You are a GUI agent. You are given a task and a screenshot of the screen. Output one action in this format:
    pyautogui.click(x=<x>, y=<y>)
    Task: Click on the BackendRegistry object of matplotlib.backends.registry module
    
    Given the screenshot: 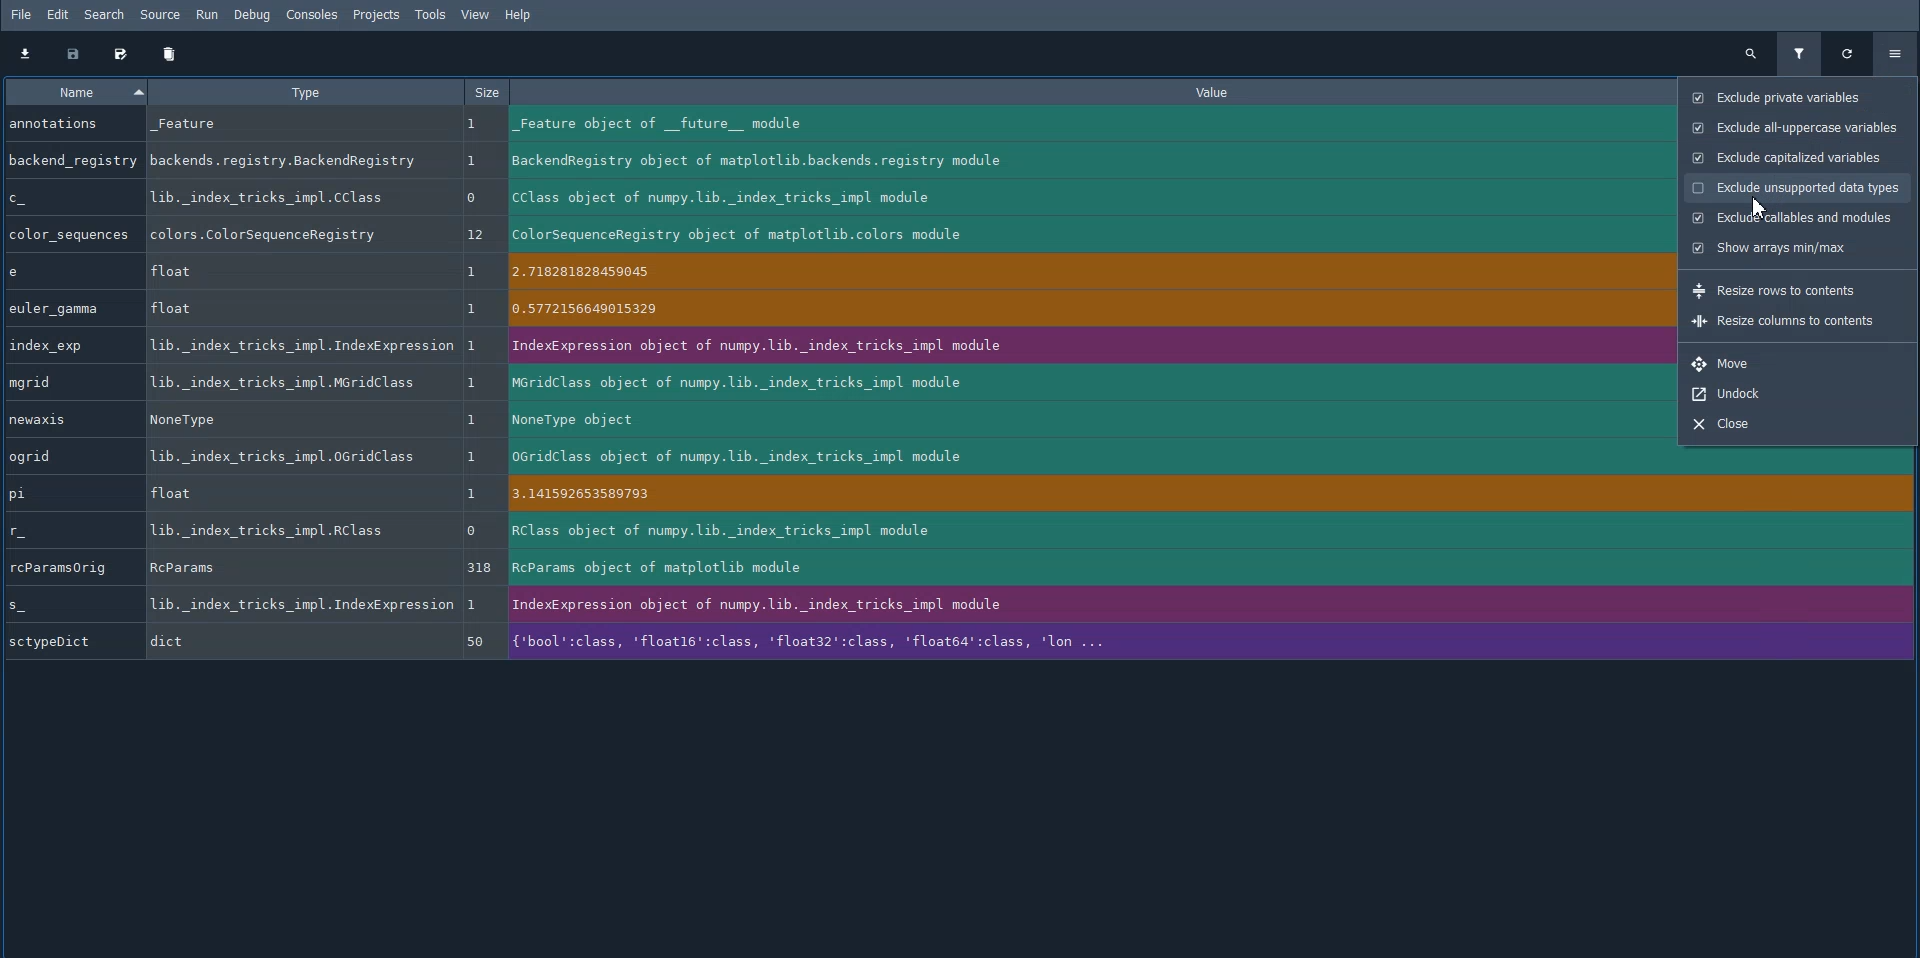 What is the action you would take?
    pyautogui.click(x=1064, y=161)
    